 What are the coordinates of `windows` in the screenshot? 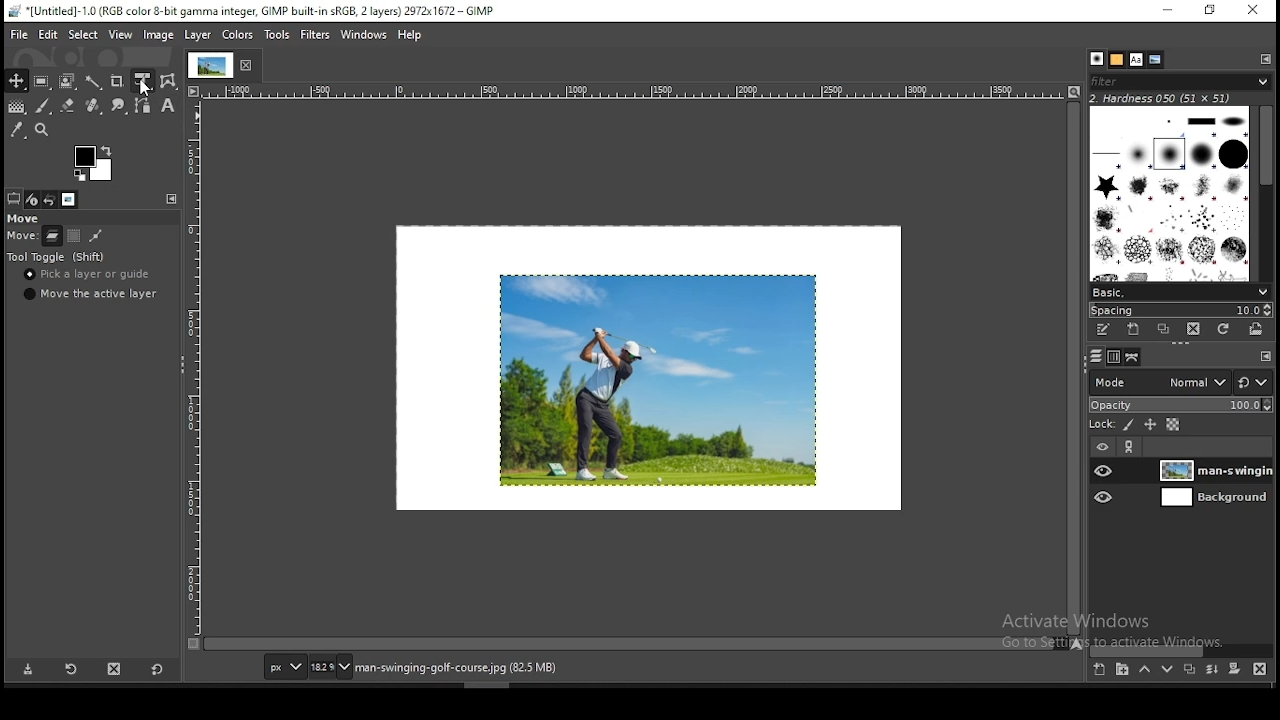 It's located at (361, 35).